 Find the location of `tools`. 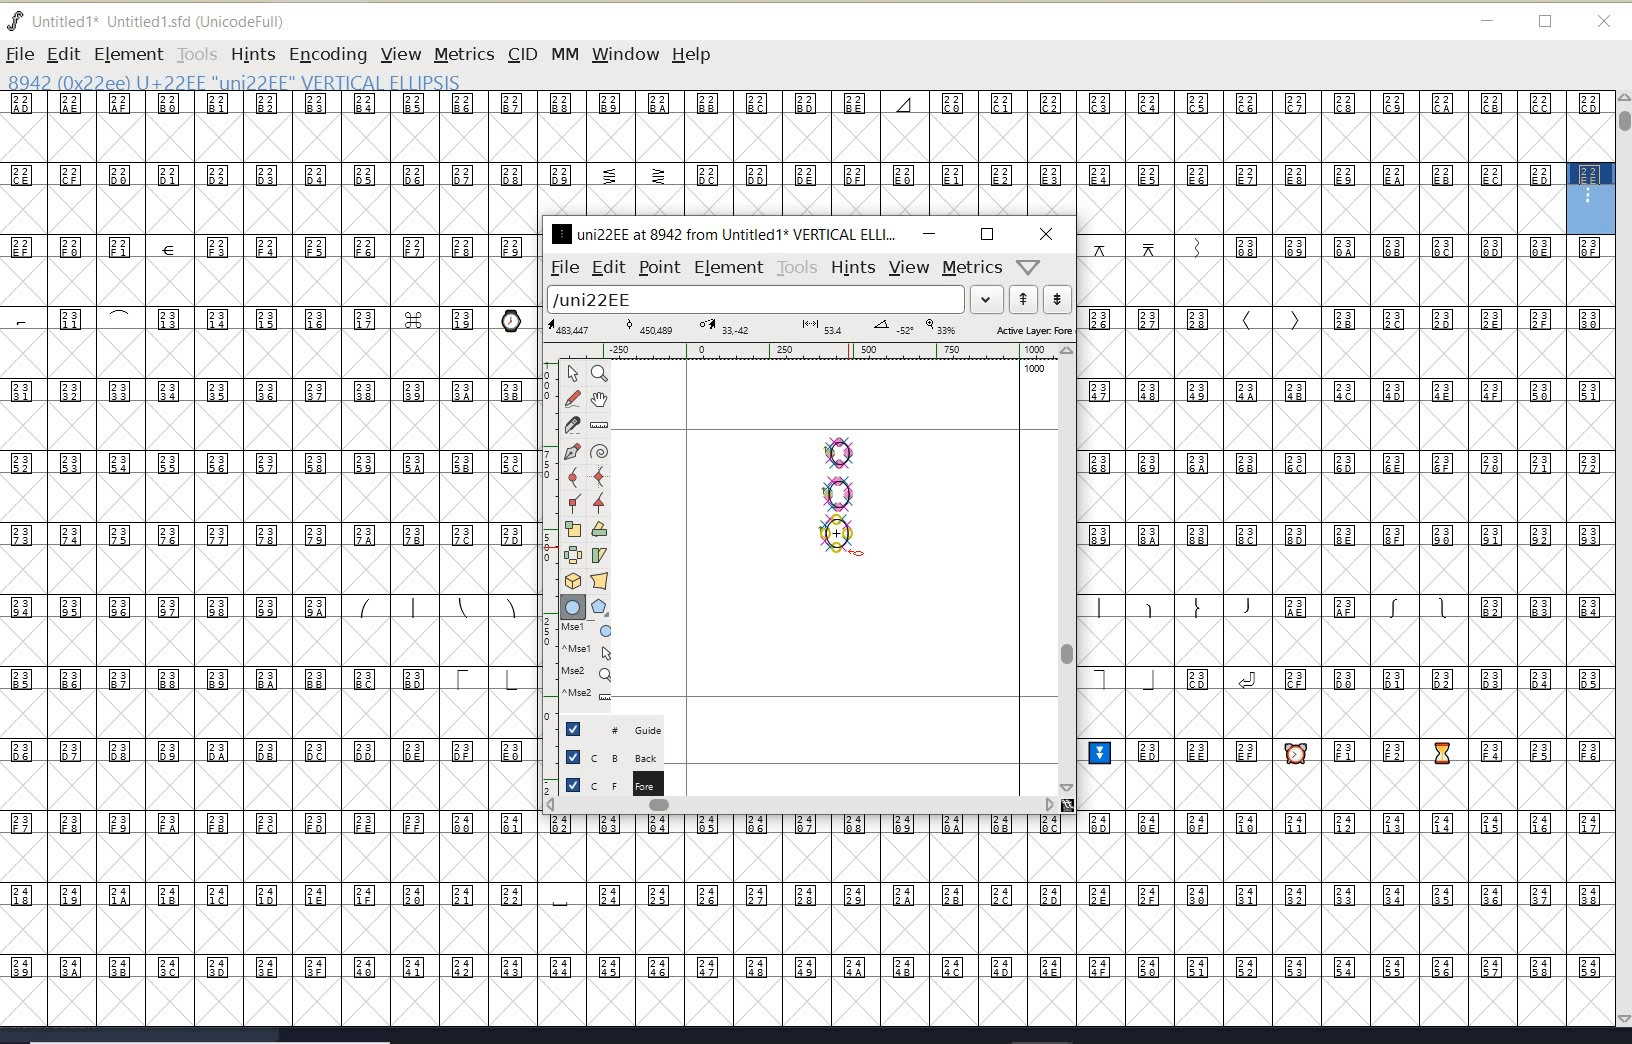

tools is located at coordinates (798, 268).